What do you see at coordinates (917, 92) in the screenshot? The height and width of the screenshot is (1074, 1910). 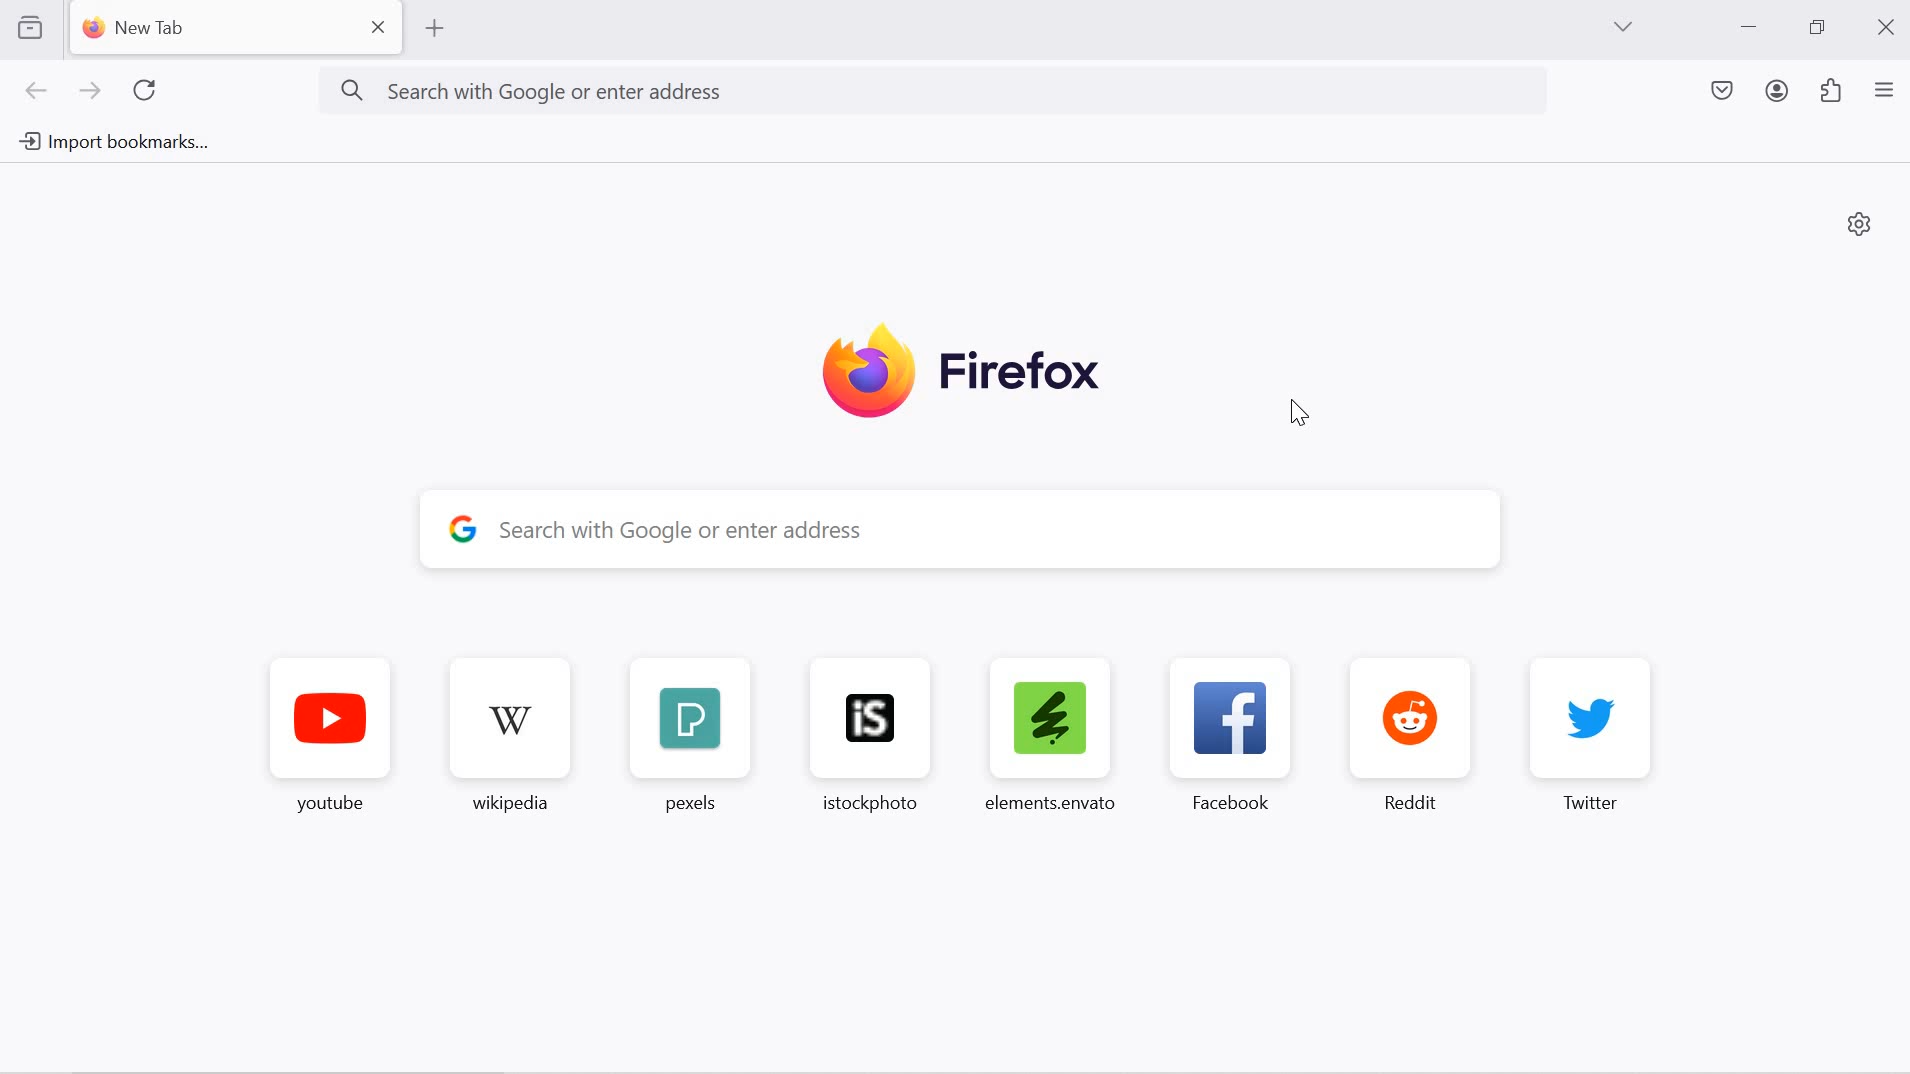 I see ` Search with Google or enter address` at bounding box center [917, 92].